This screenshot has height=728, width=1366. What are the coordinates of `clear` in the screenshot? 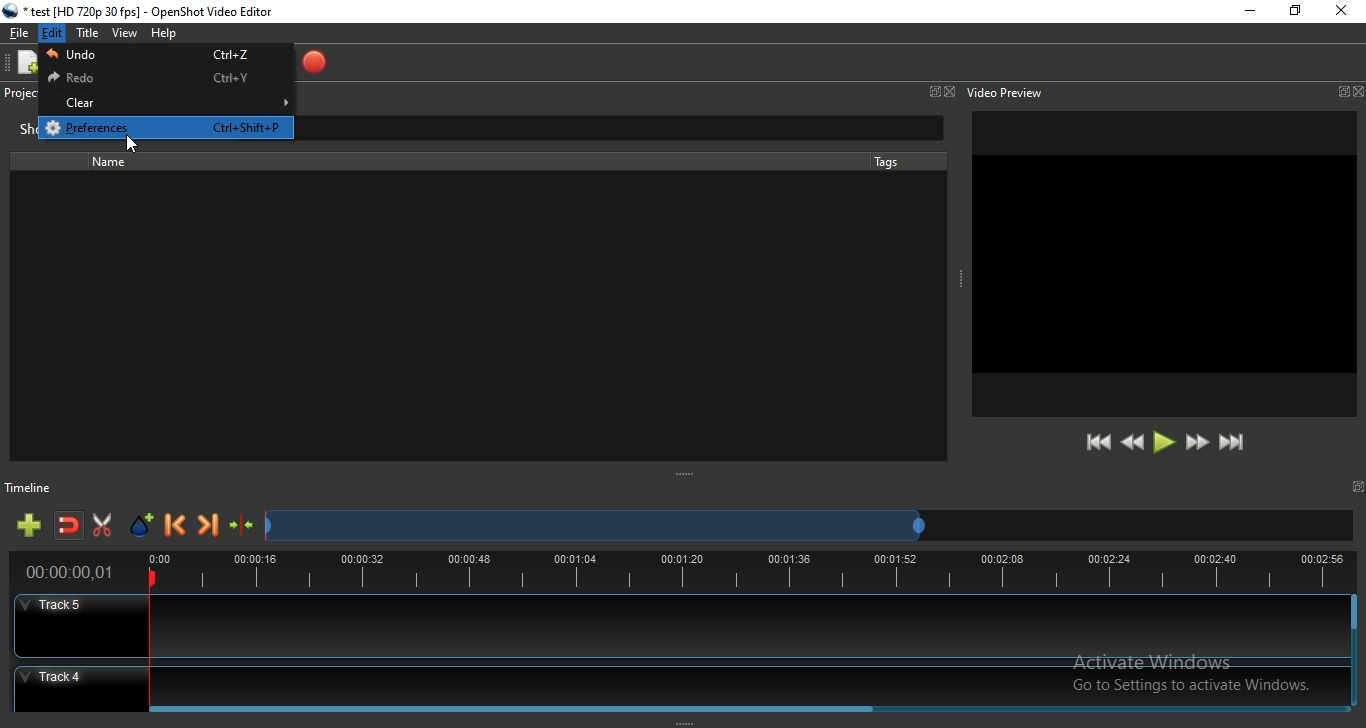 It's located at (165, 102).